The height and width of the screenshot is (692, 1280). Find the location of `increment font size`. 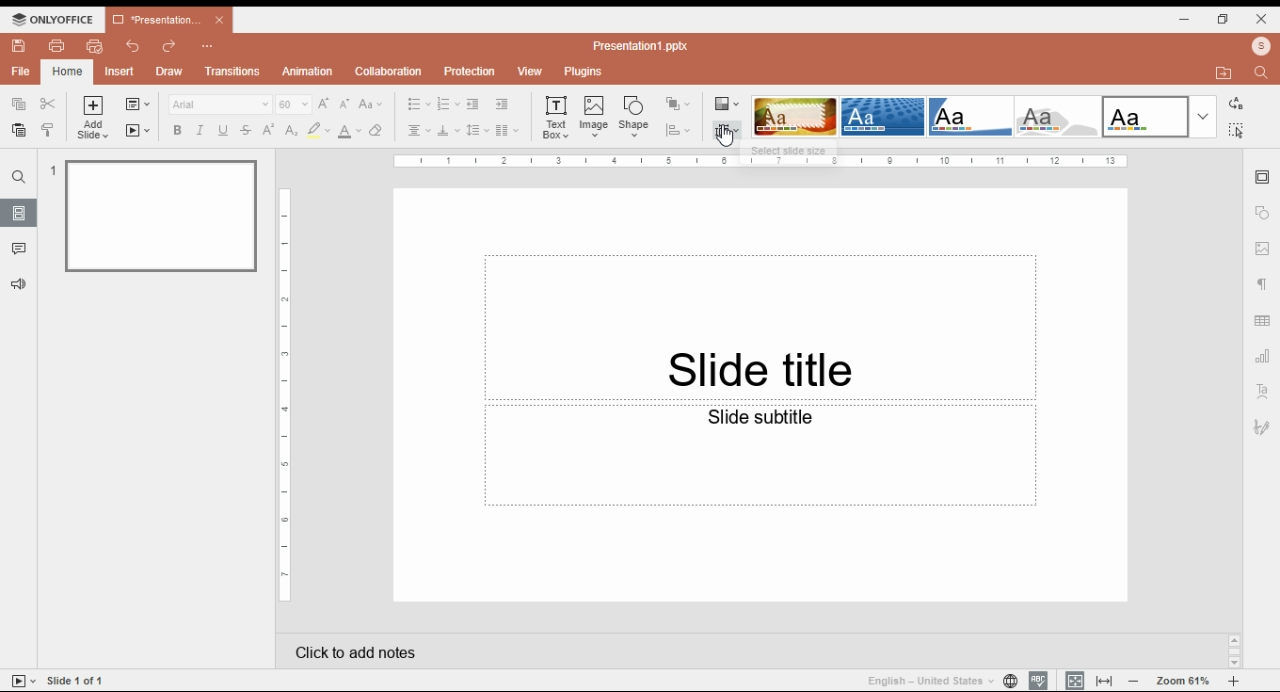

increment font size is located at coordinates (323, 103).